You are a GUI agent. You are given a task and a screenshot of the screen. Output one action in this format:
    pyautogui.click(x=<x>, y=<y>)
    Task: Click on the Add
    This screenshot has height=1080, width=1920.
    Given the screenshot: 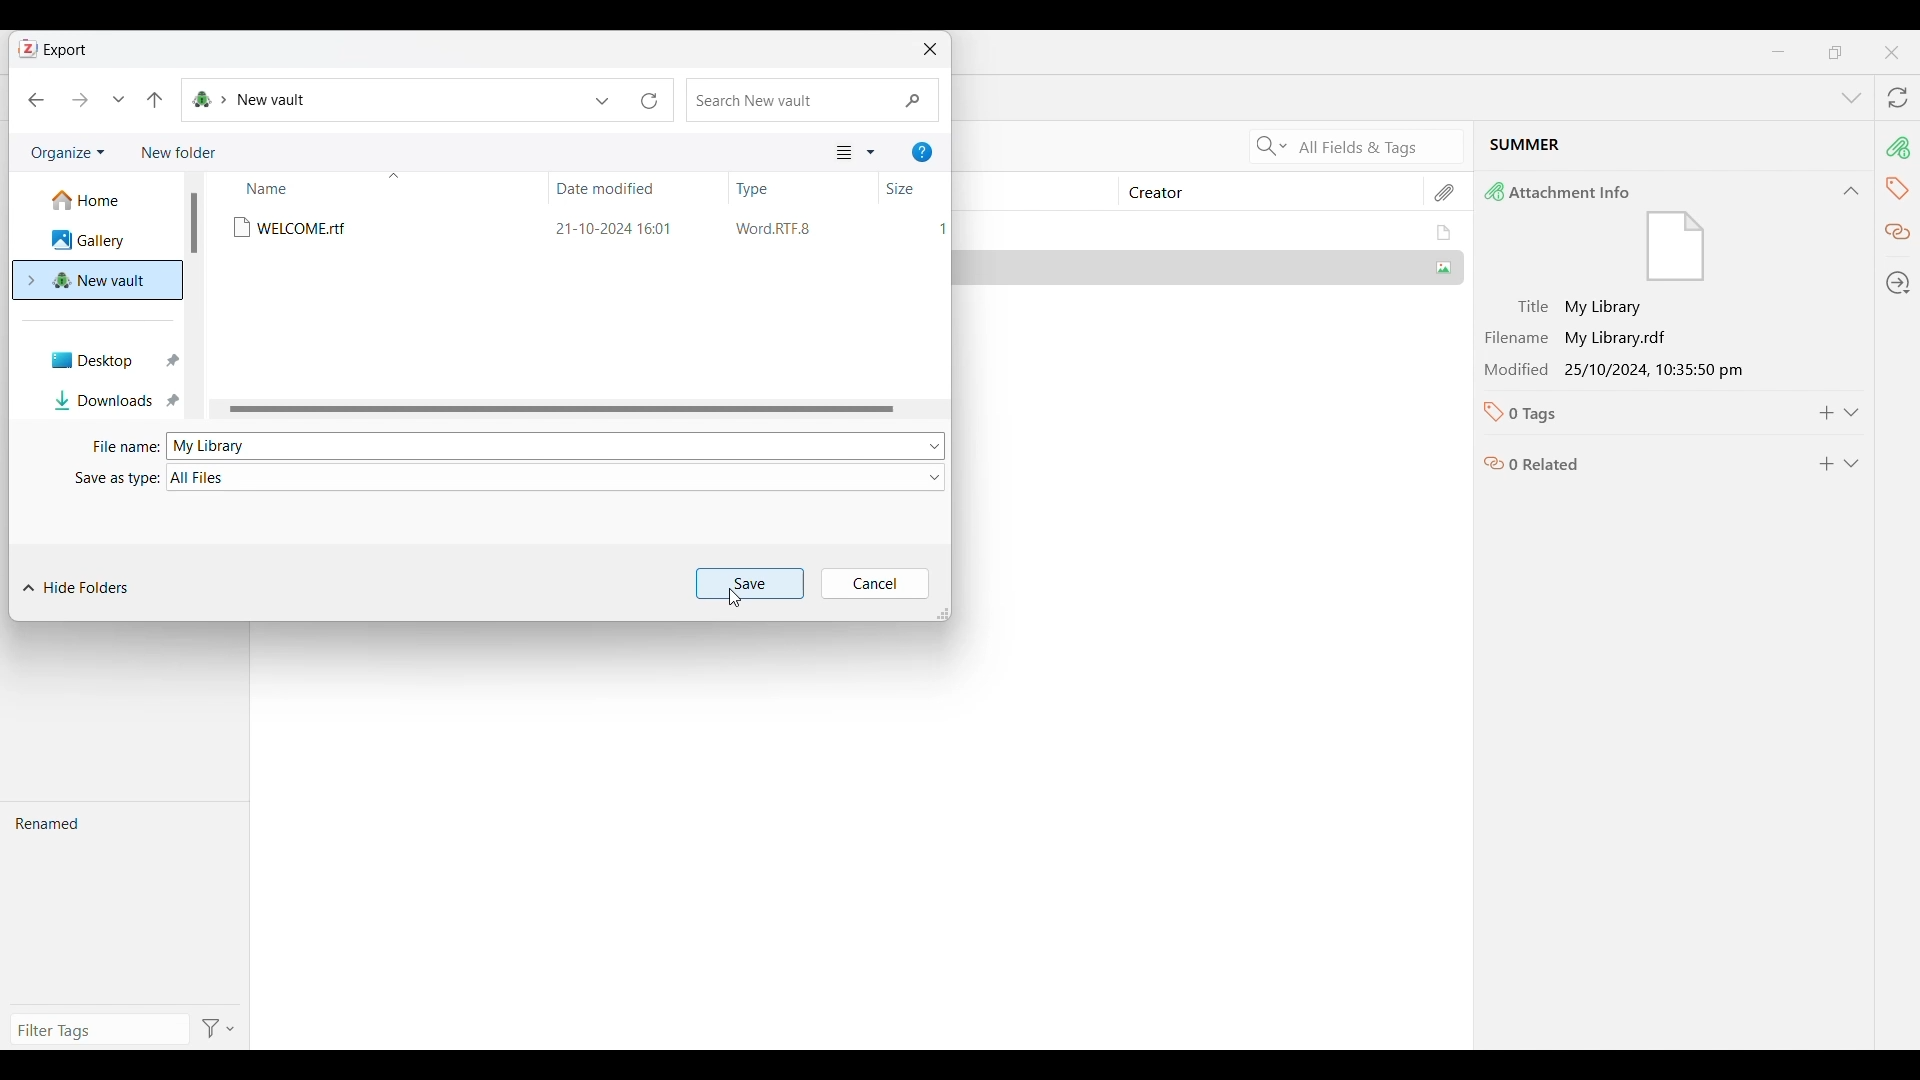 What is the action you would take?
    pyautogui.click(x=1826, y=464)
    